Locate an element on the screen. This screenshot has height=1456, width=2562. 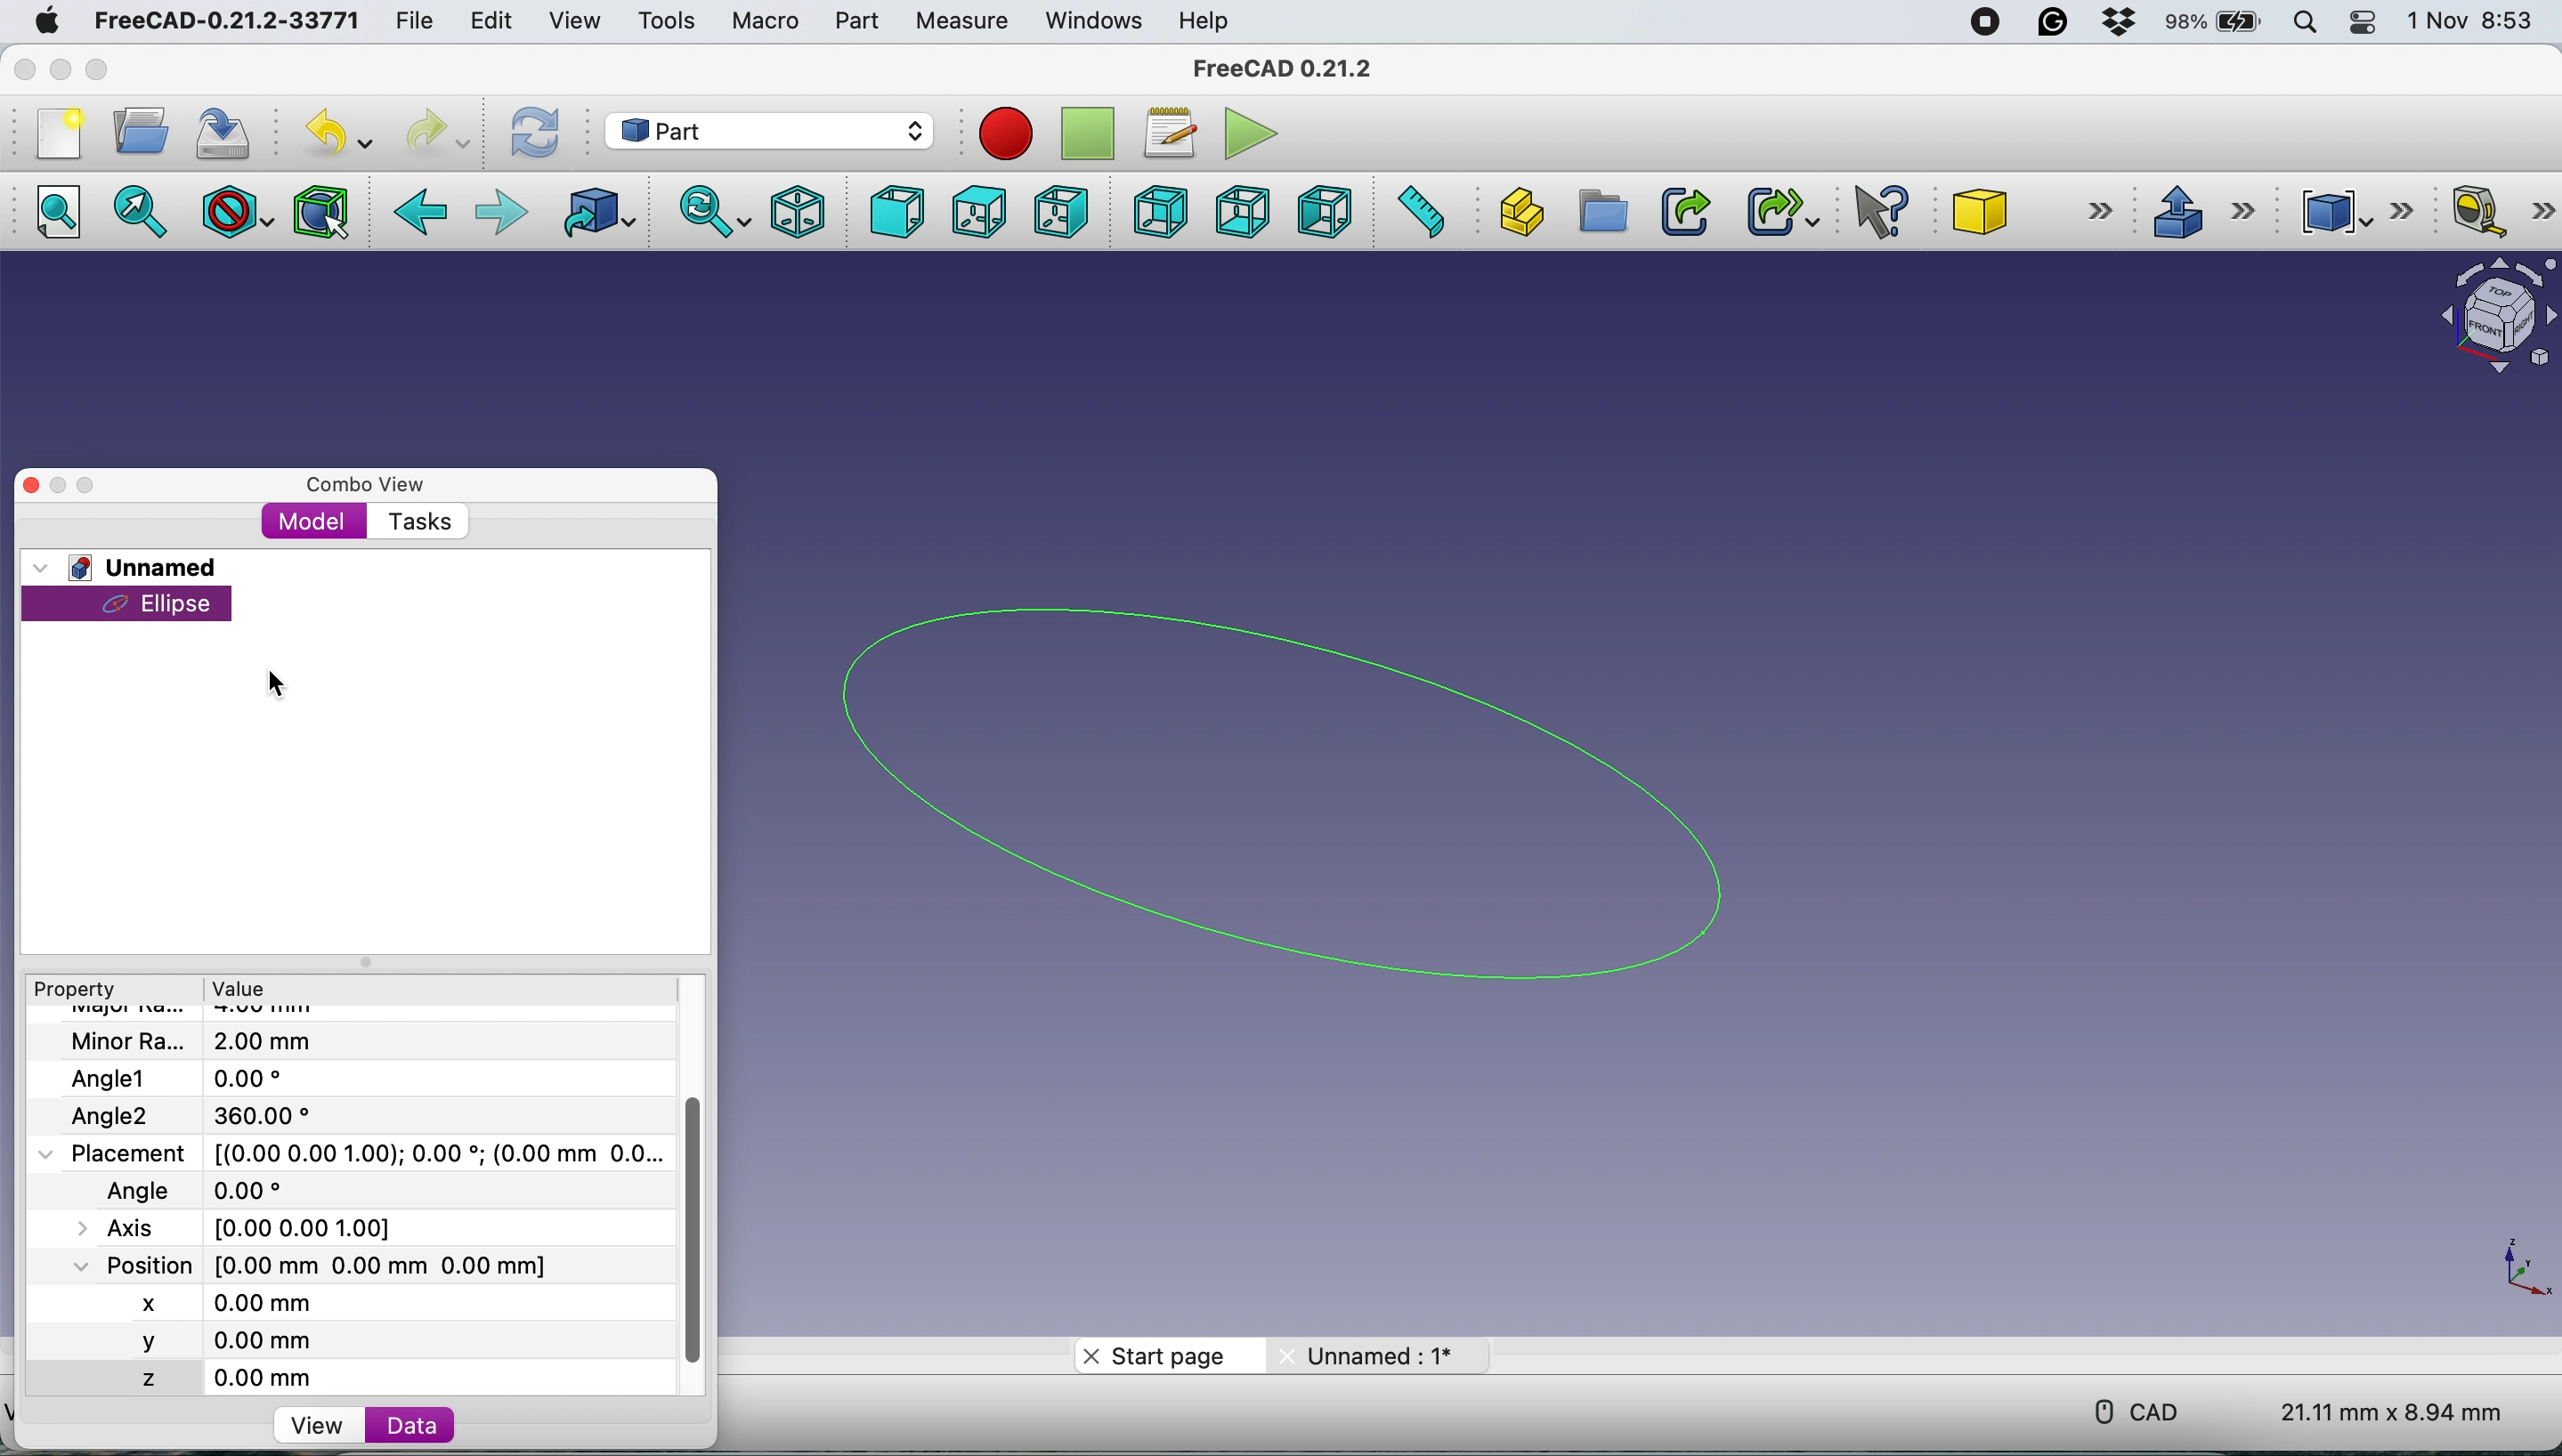
dropbox is located at coordinates (2121, 23).